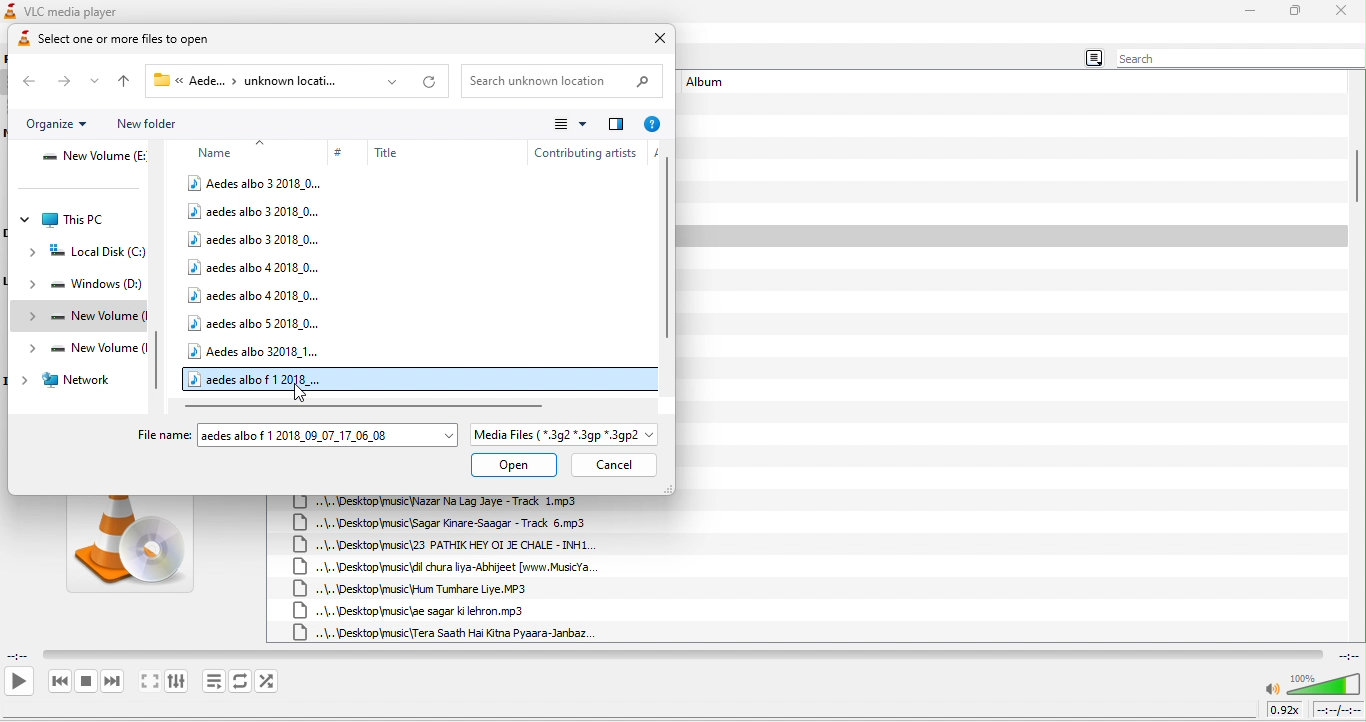  What do you see at coordinates (126, 83) in the screenshot?
I see `up to desktop` at bounding box center [126, 83].